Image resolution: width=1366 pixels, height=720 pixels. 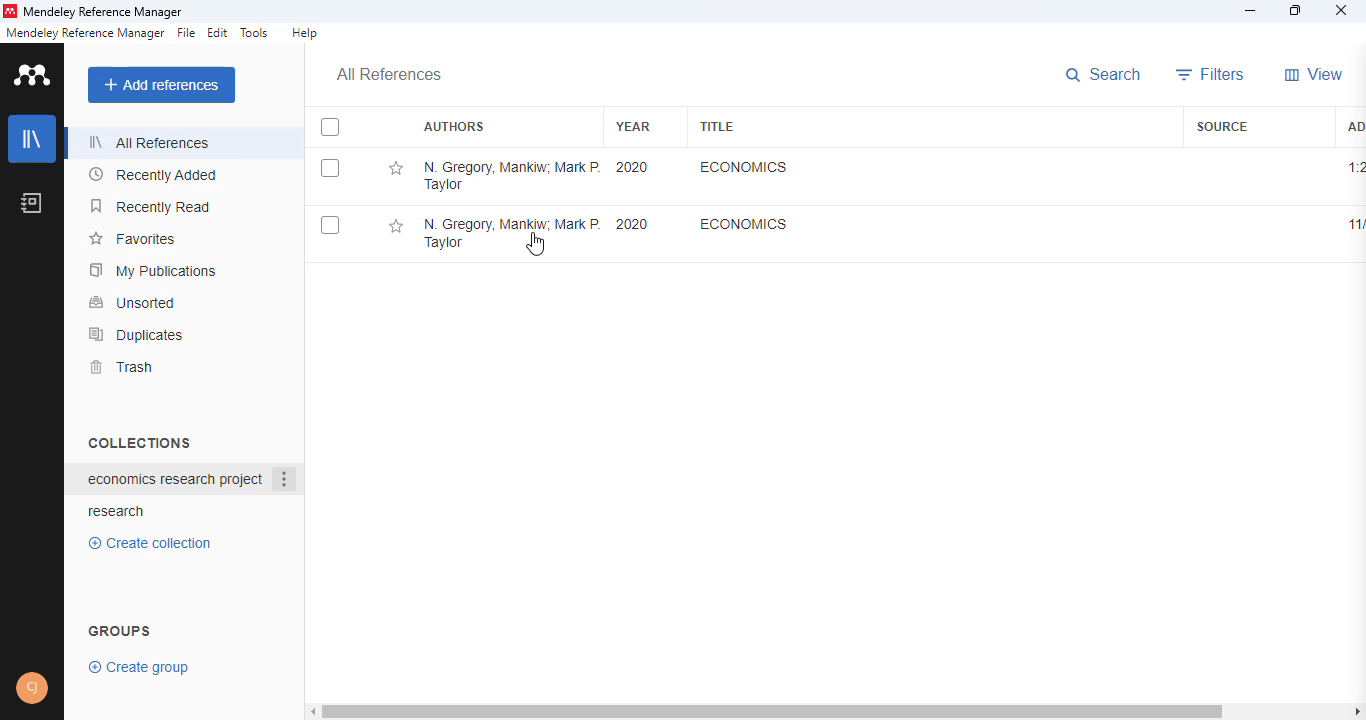 What do you see at coordinates (186, 33) in the screenshot?
I see `file` at bounding box center [186, 33].